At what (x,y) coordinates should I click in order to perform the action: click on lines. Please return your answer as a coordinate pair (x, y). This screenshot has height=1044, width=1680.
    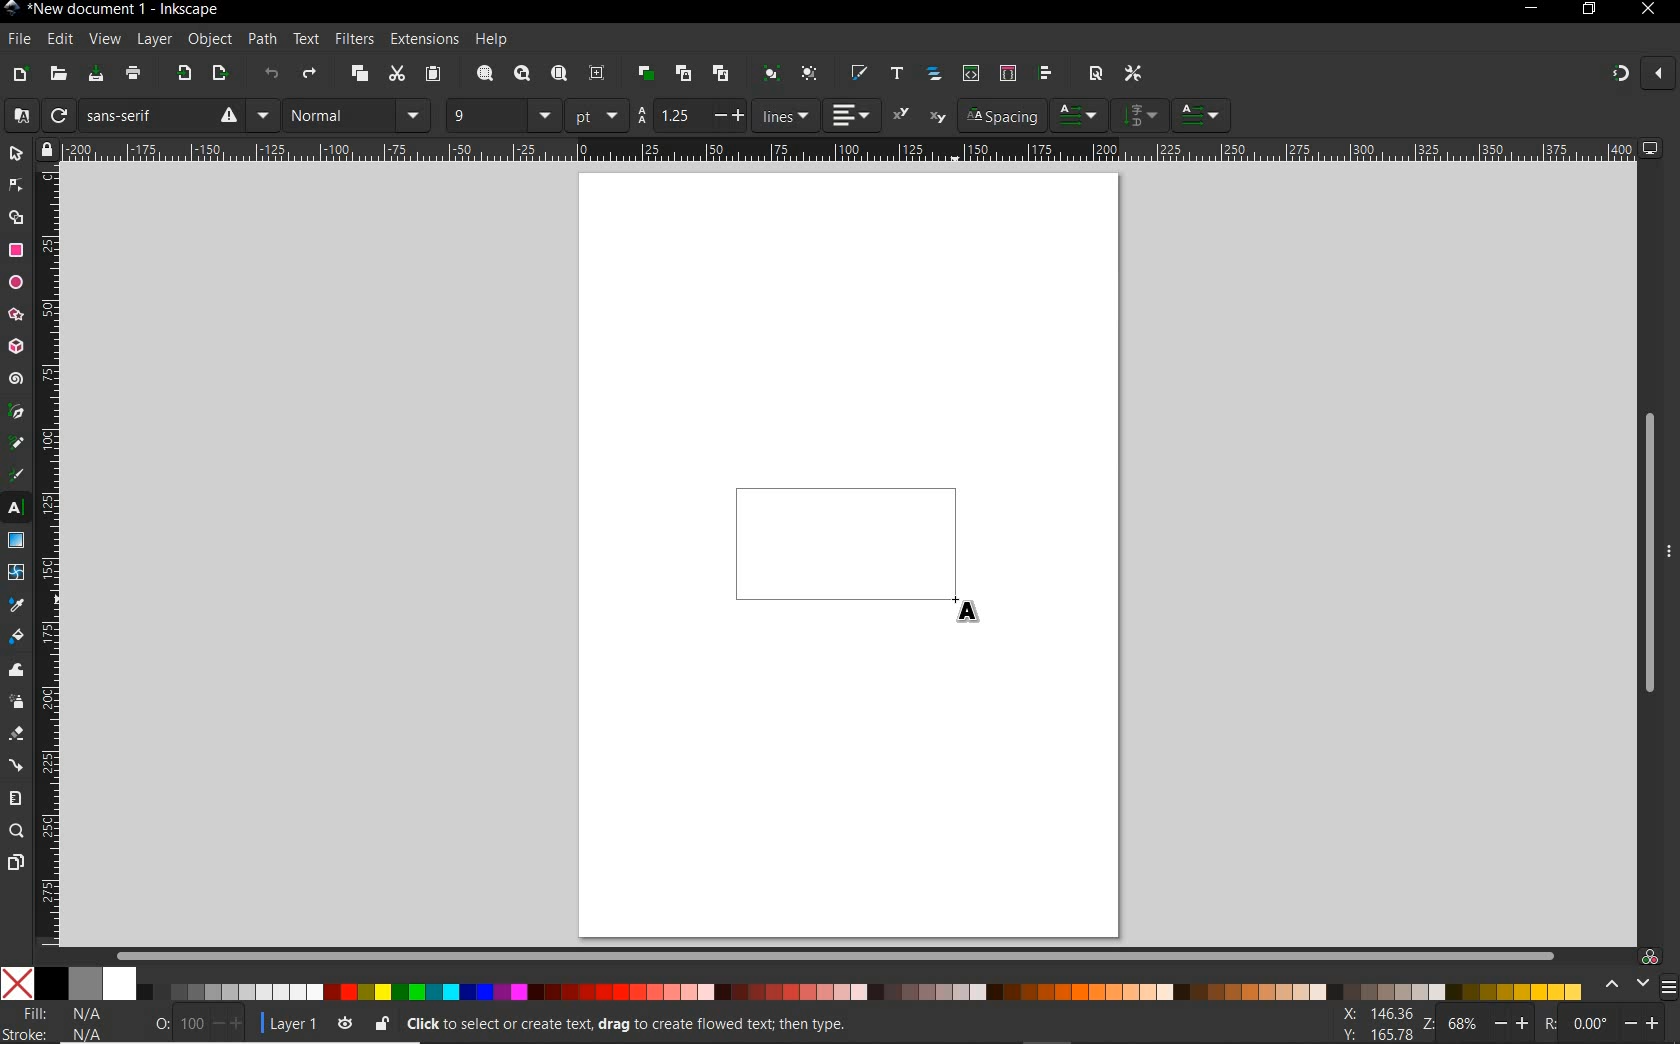
    Looking at the image, I should click on (786, 115).